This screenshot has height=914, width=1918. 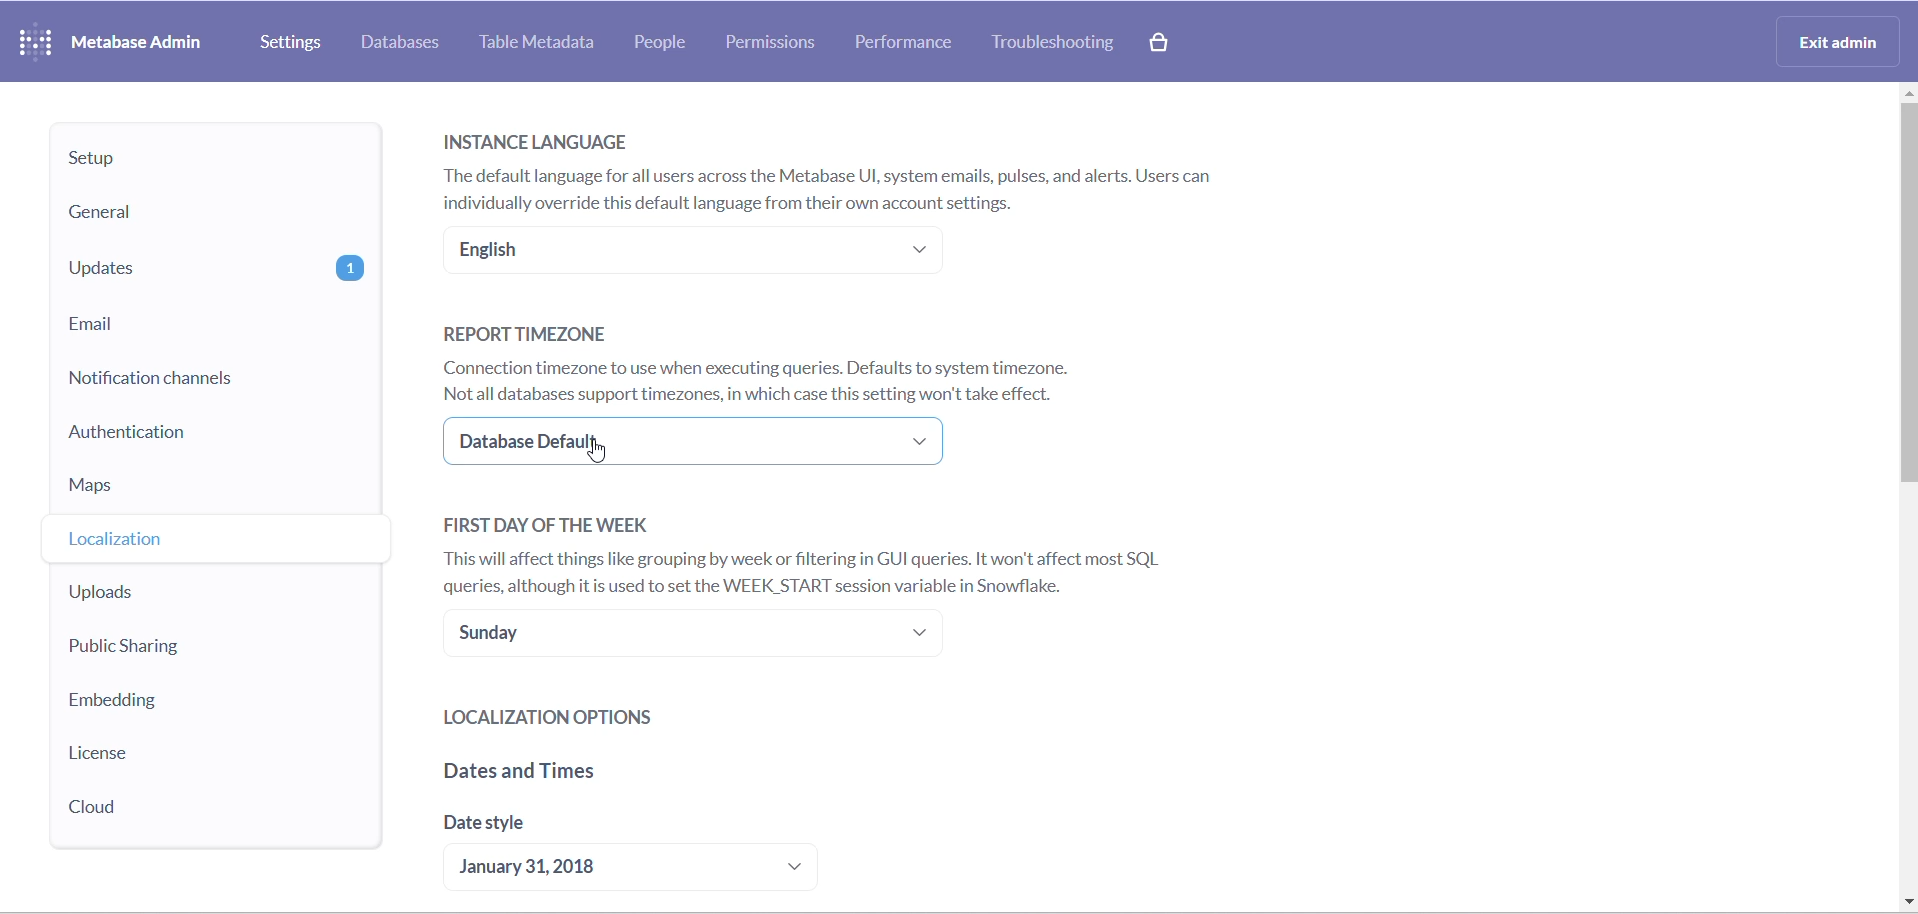 I want to click on GENERAL, so click(x=209, y=214).